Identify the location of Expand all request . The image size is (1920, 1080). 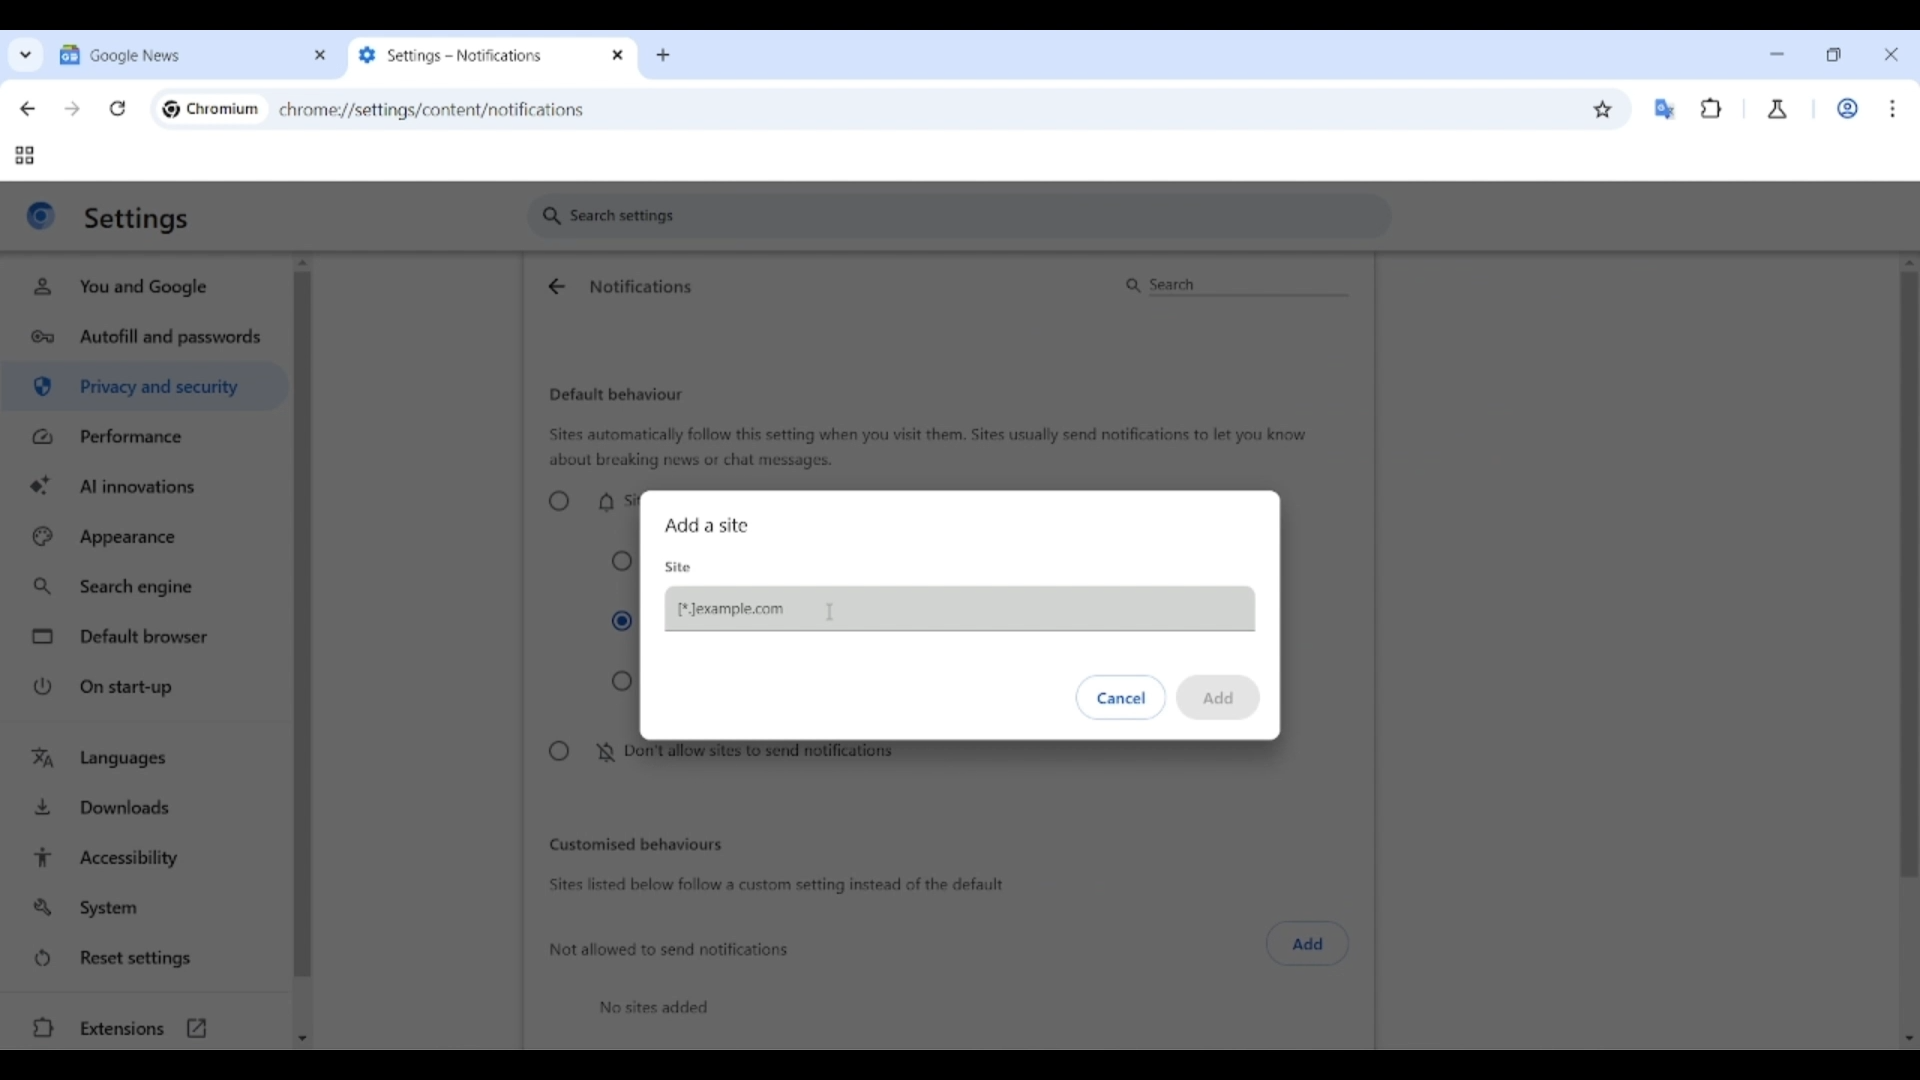
(622, 682).